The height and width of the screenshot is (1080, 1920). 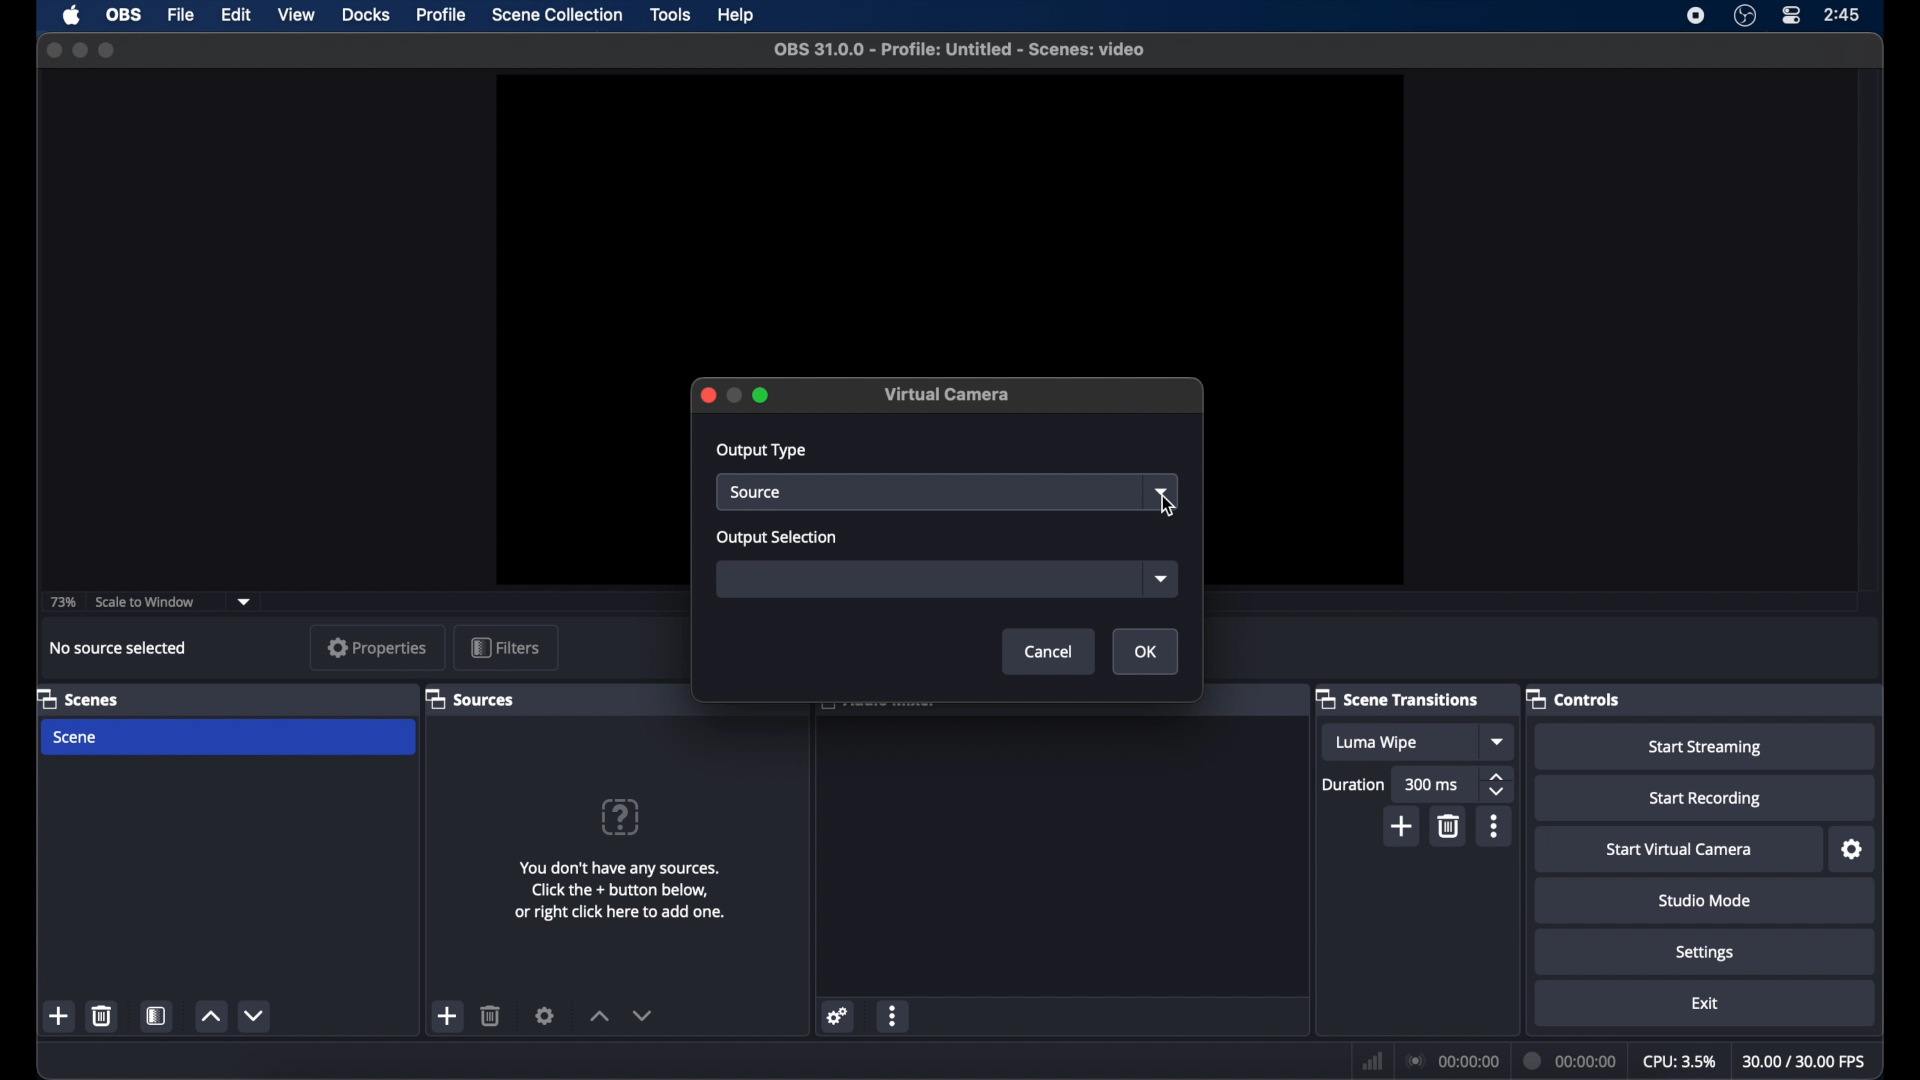 I want to click on stepper buttons, so click(x=1498, y=785).